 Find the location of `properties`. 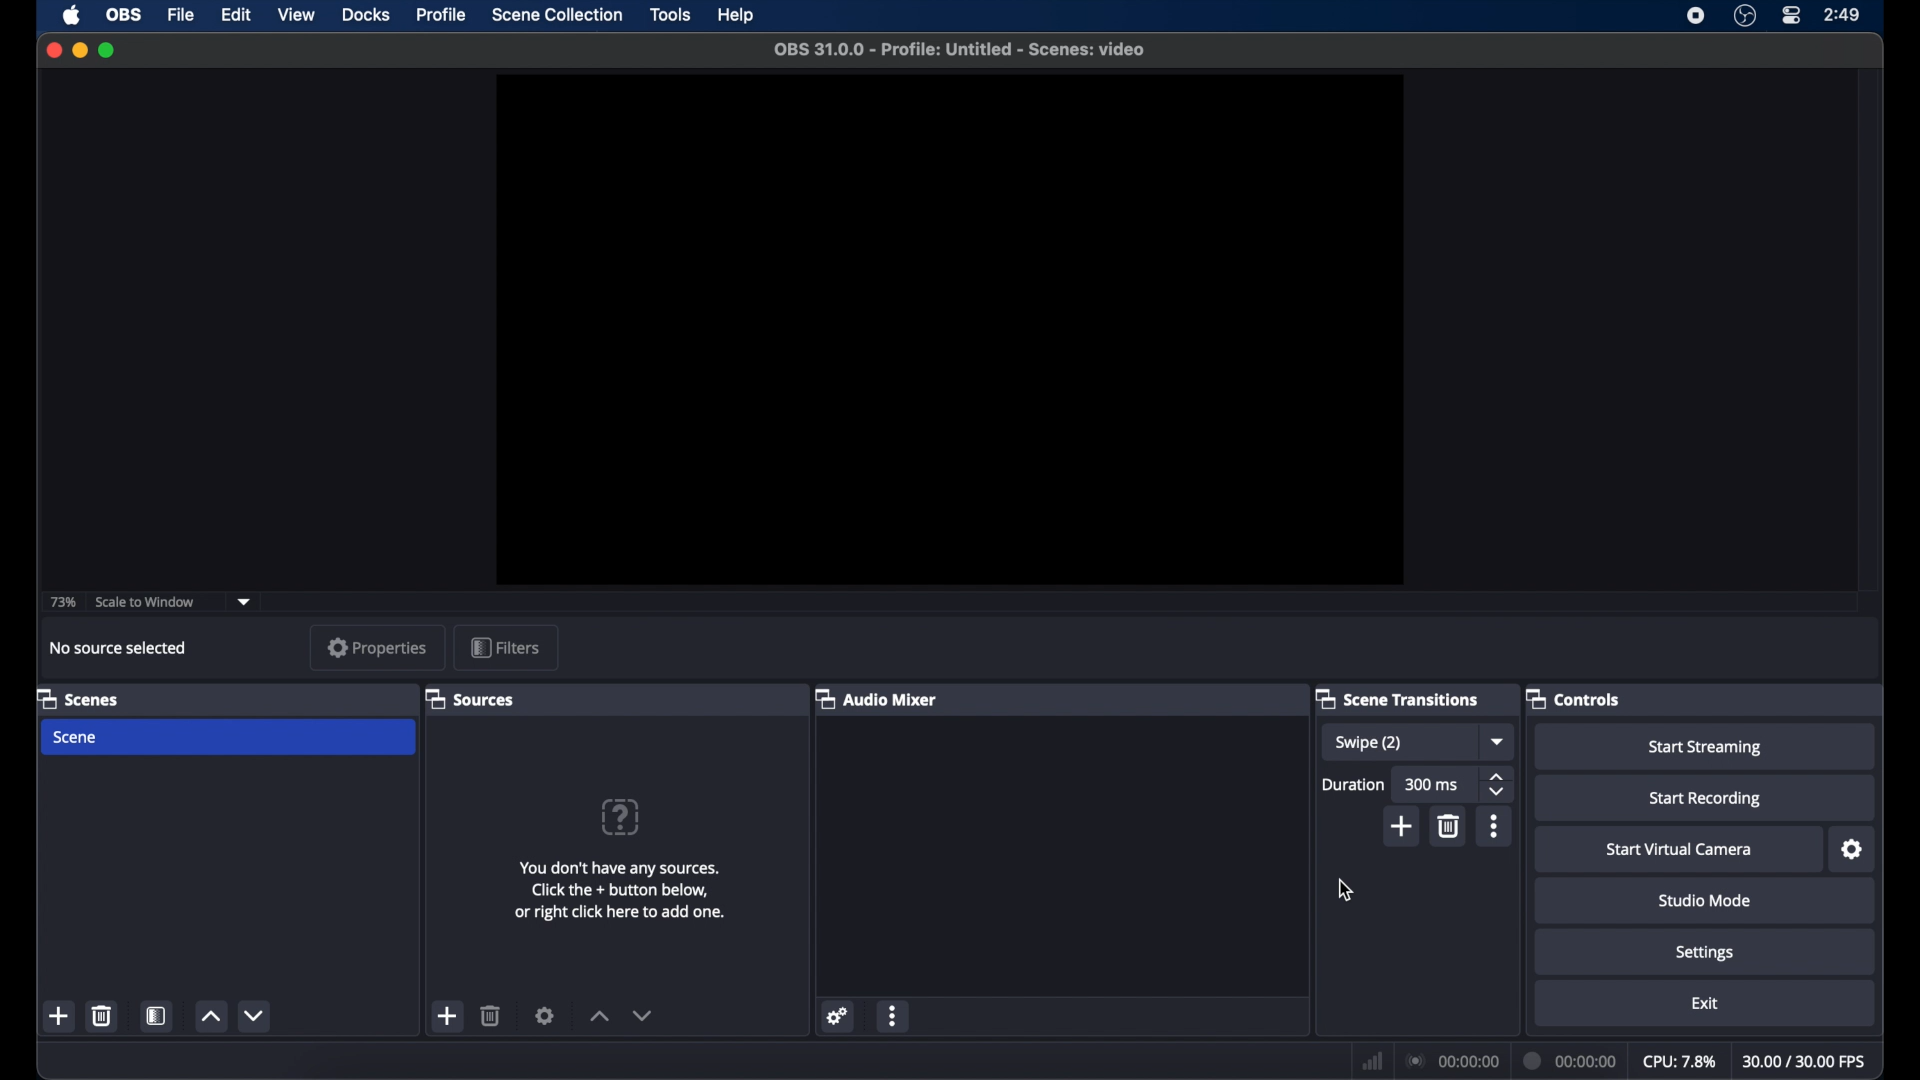

properties is located at coordinates (378, 647).